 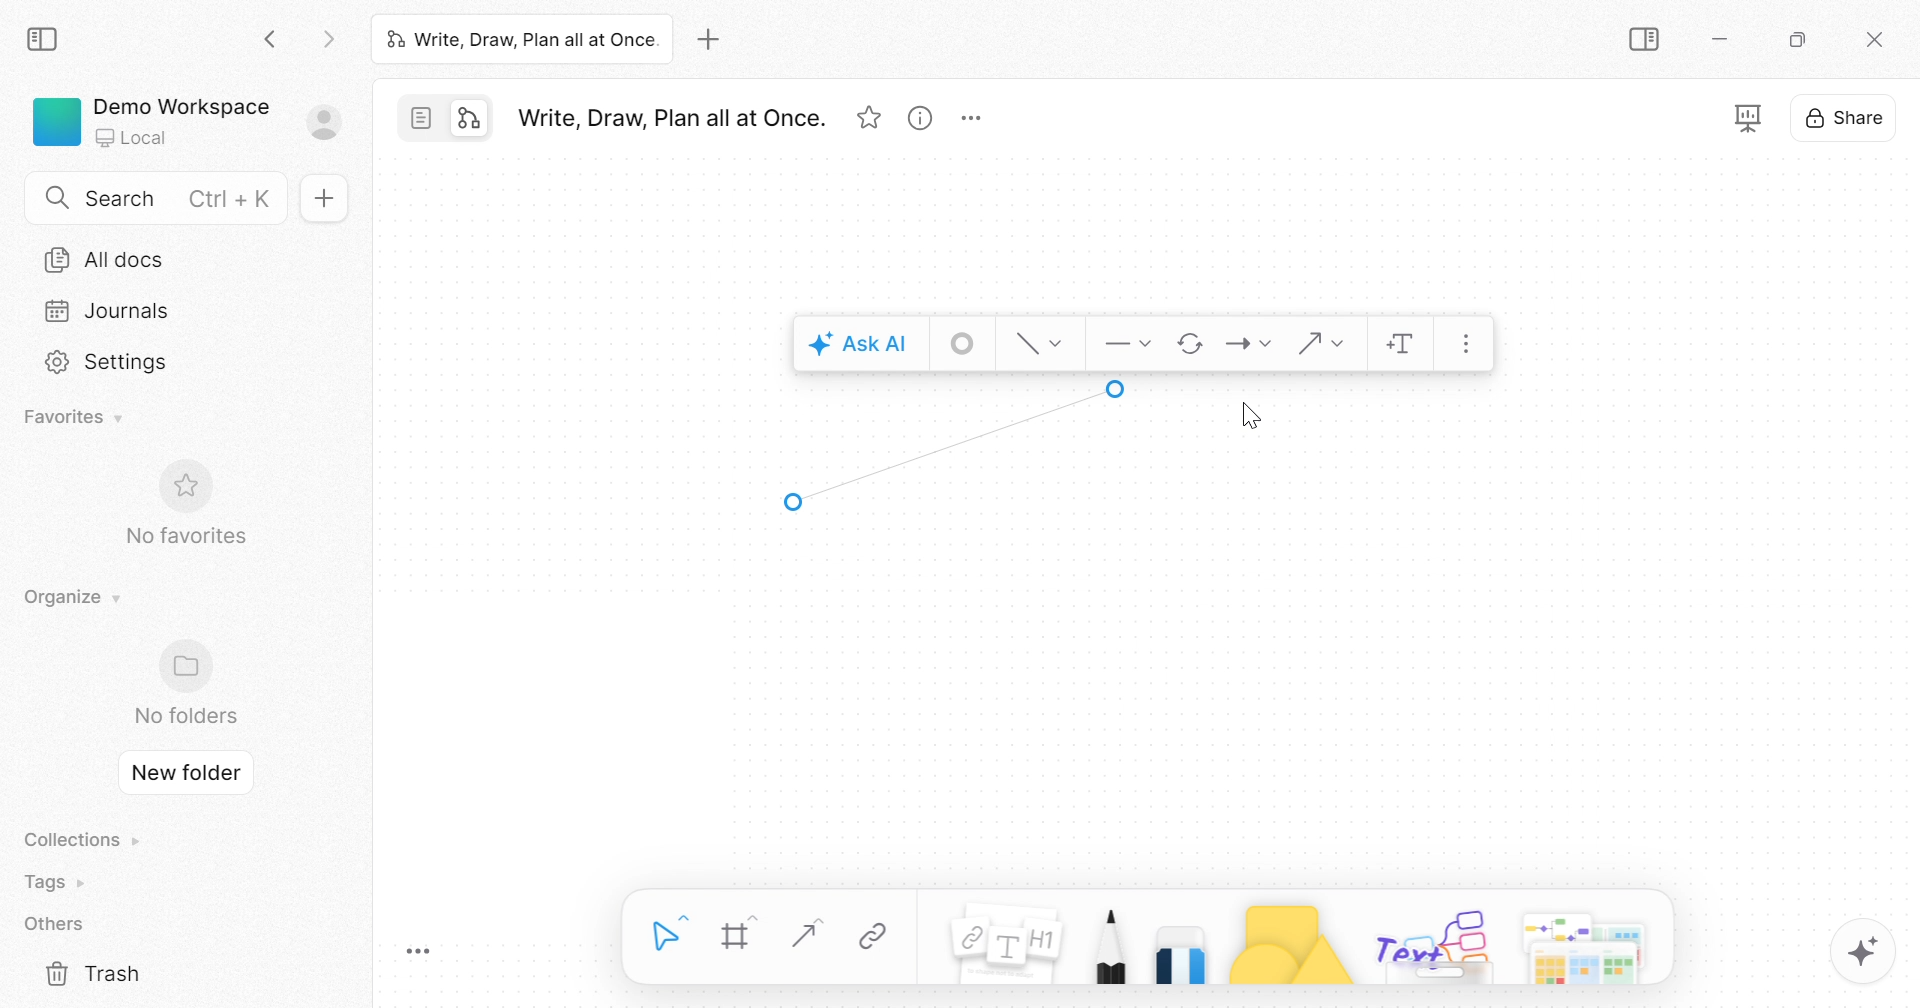 I want to click on Start point style, so click(x=1125, y=342).